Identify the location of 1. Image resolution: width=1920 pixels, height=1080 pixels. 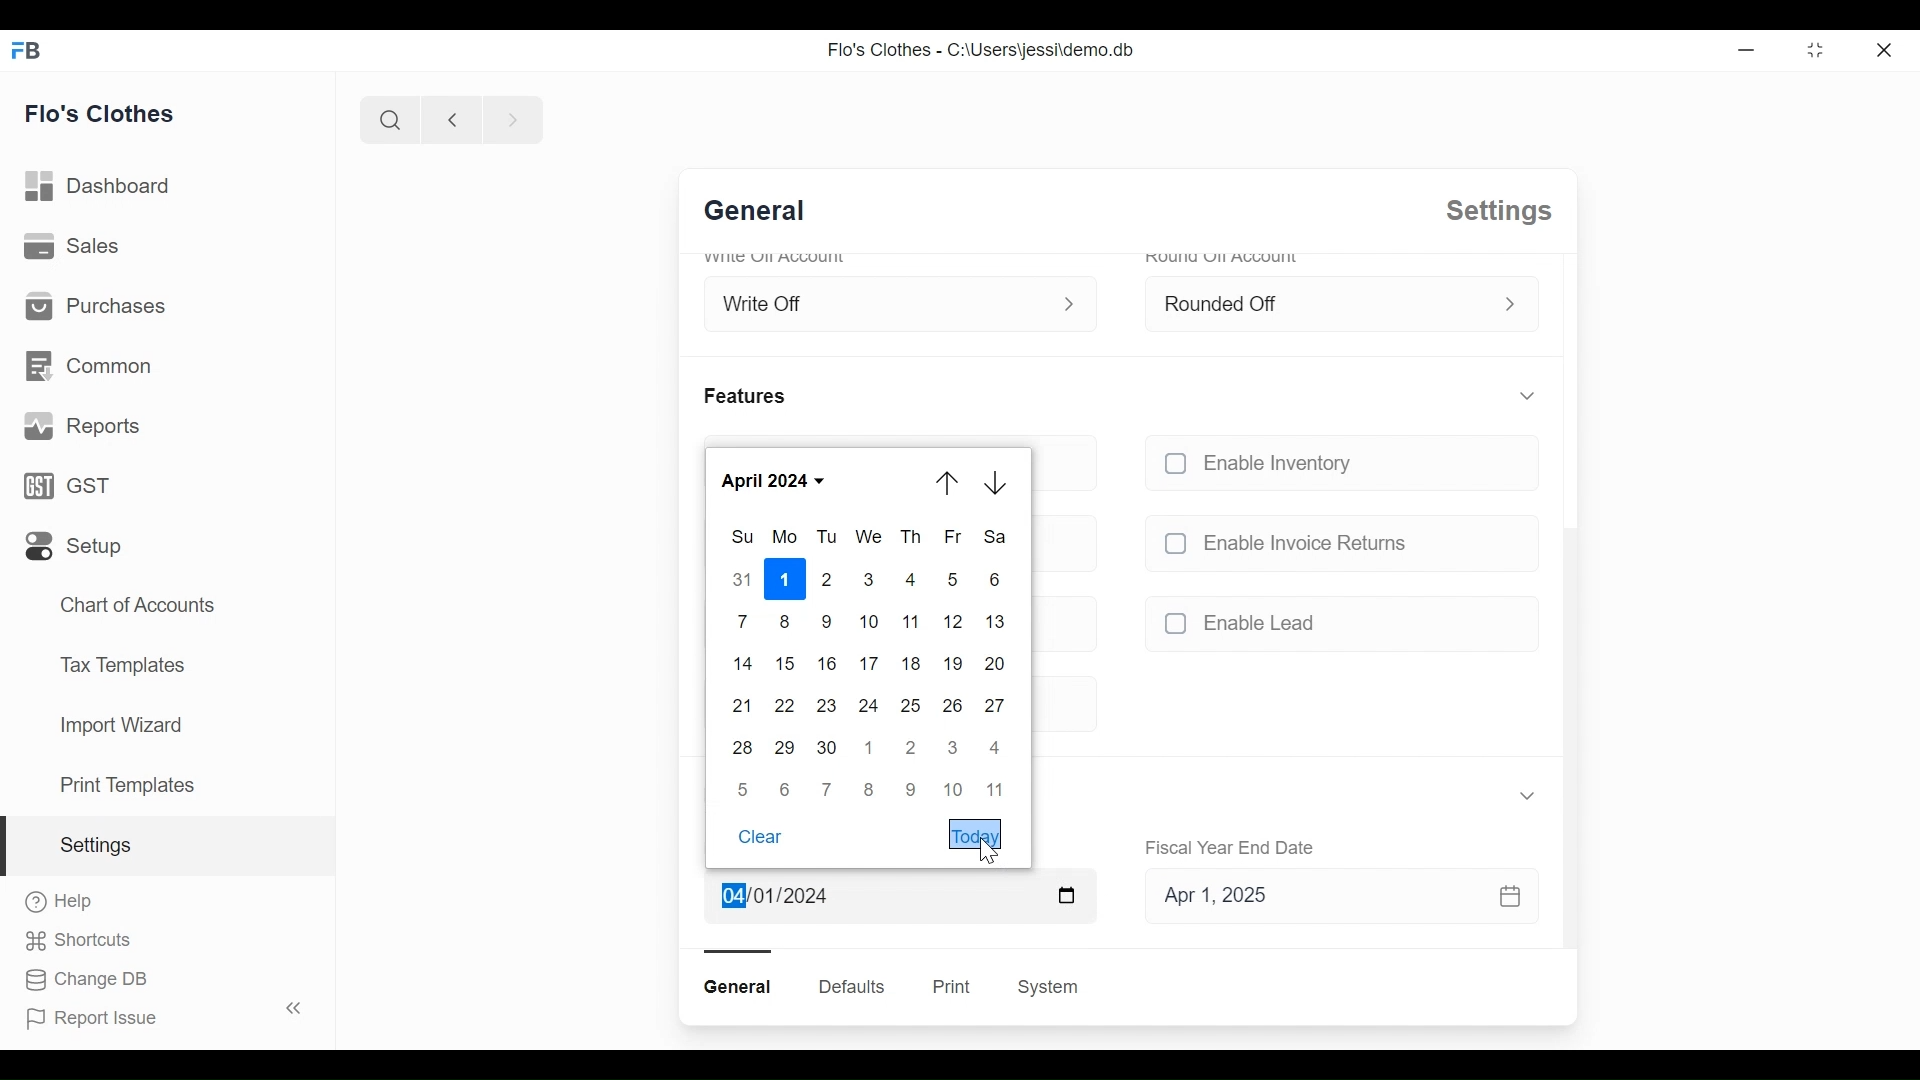
(784, 579).